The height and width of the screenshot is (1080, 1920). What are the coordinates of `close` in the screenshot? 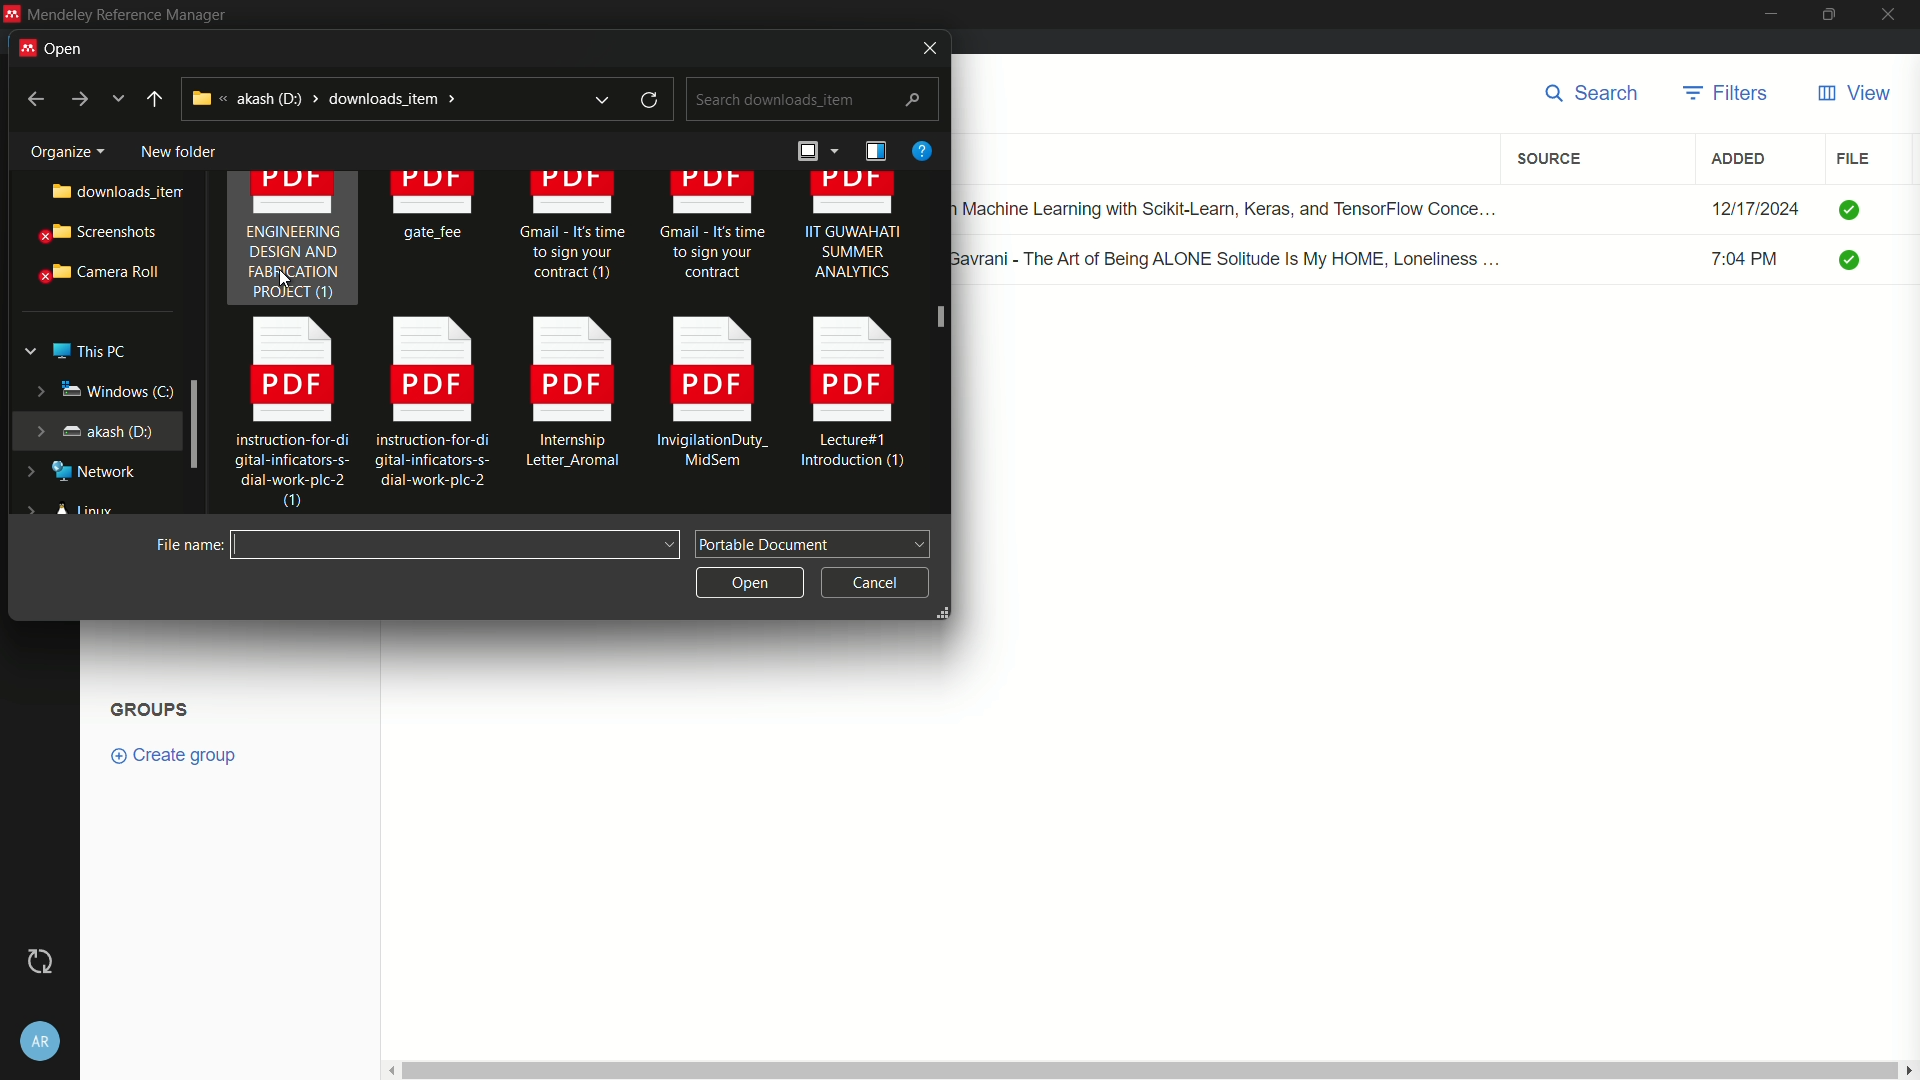 It's located at (923, 48).